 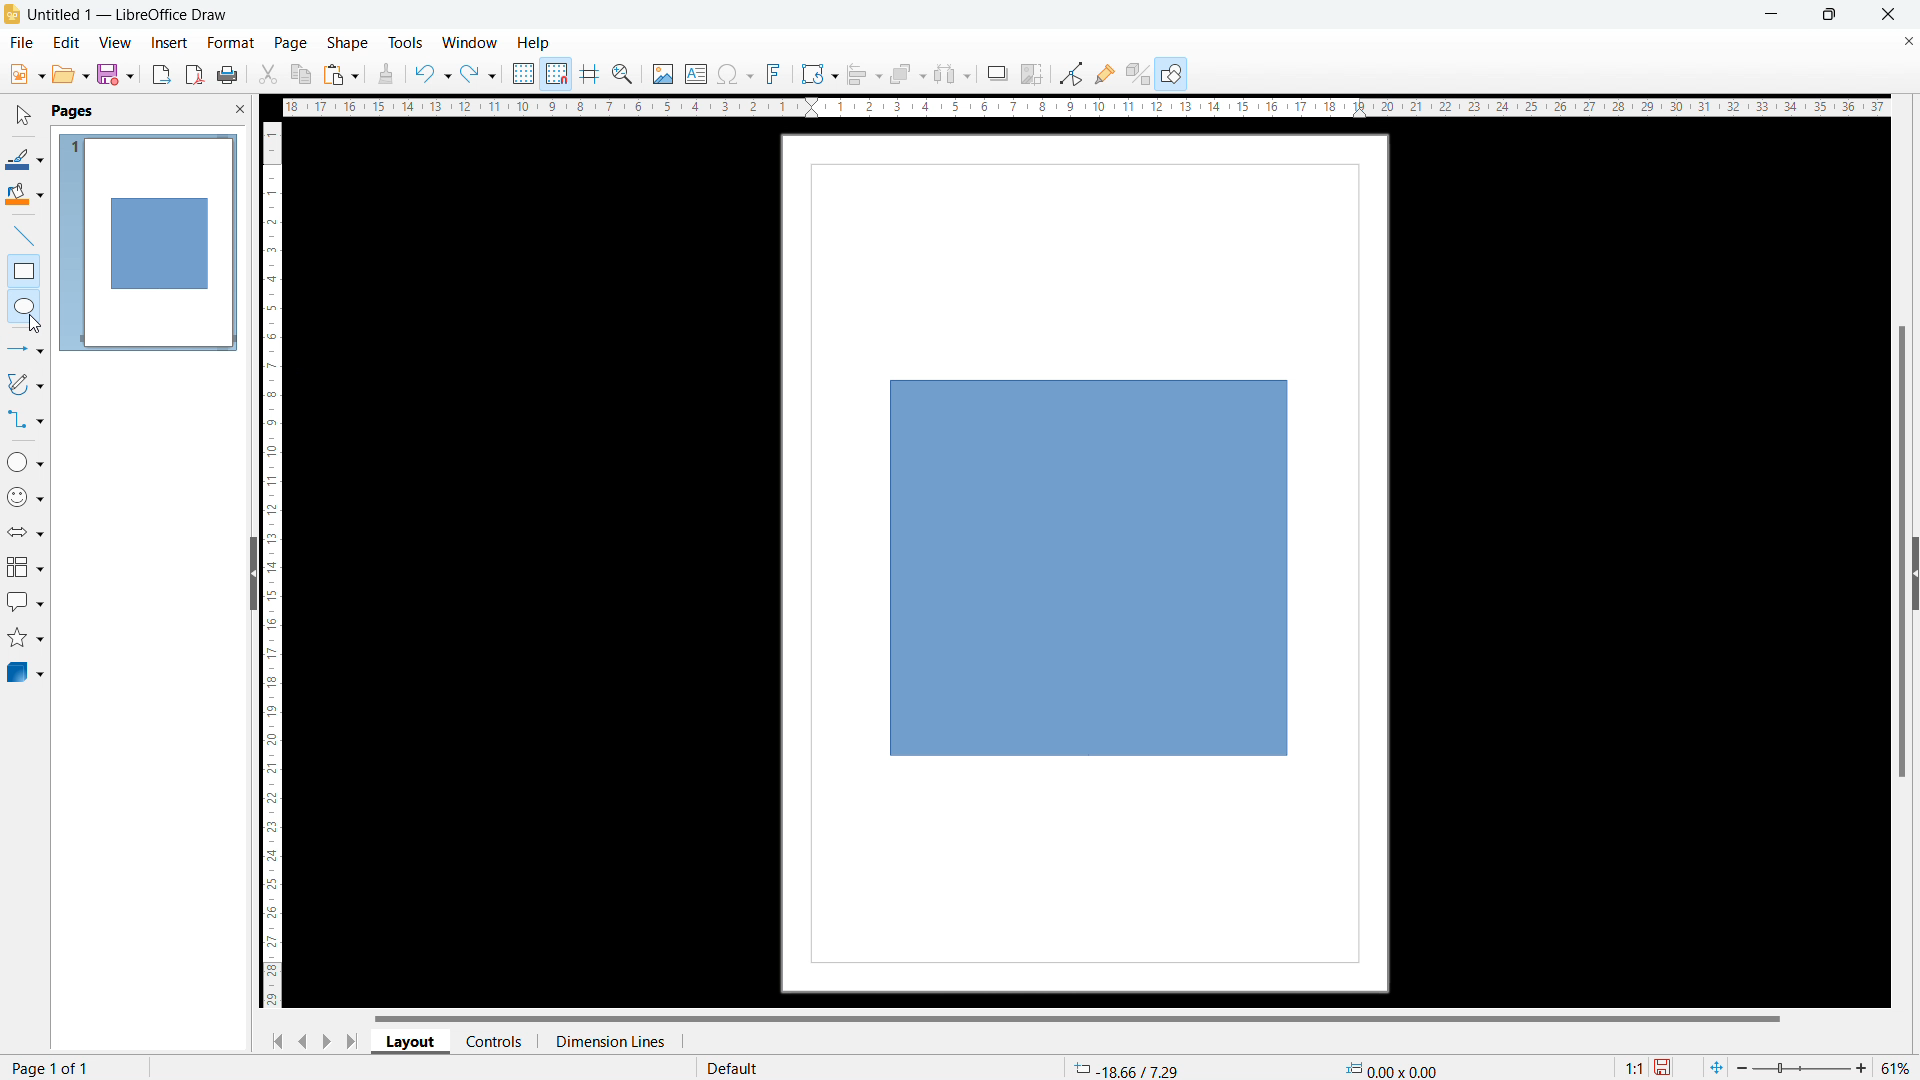 What do you see at coordinates (1392, 1065) in the screenshot?
I see `dimension of selection` at bounding box center [1392, 1065].